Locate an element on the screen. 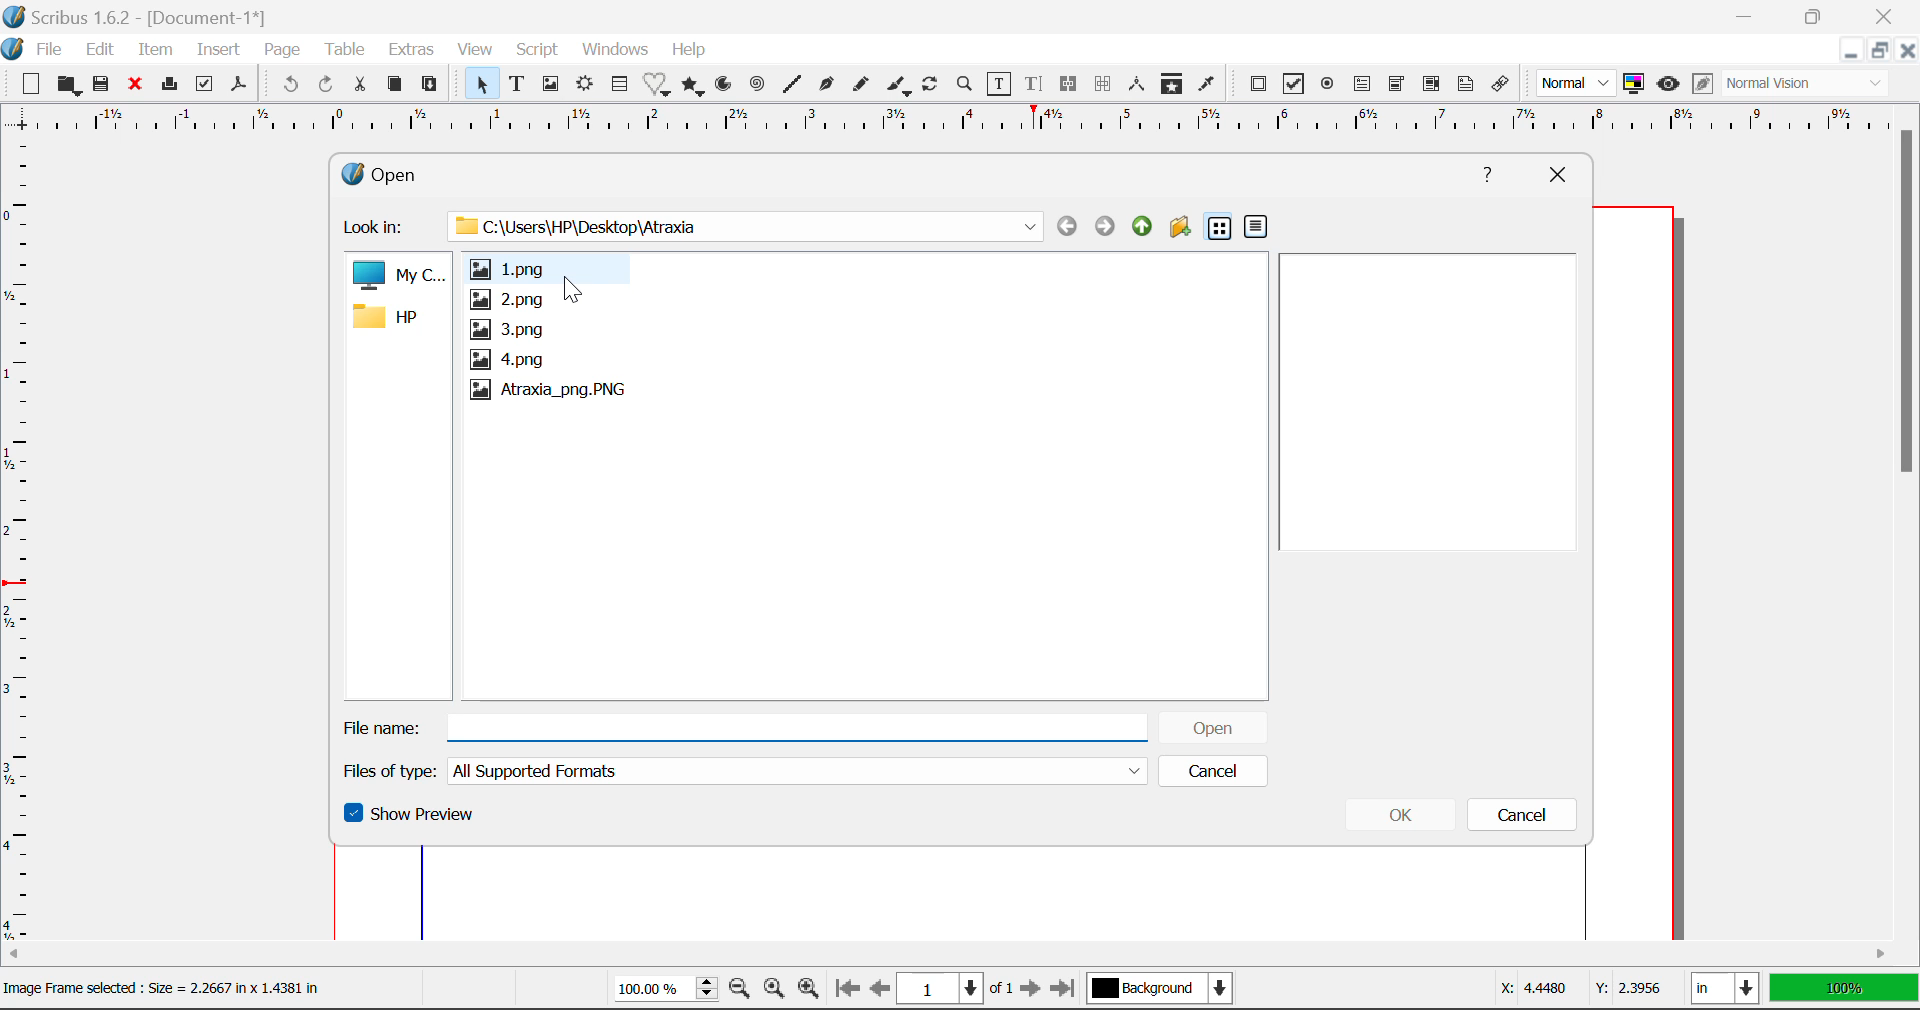 Image resolution: width=1920 pixels, height=1010 pixels. Background is located at coordinates (1163, 990).